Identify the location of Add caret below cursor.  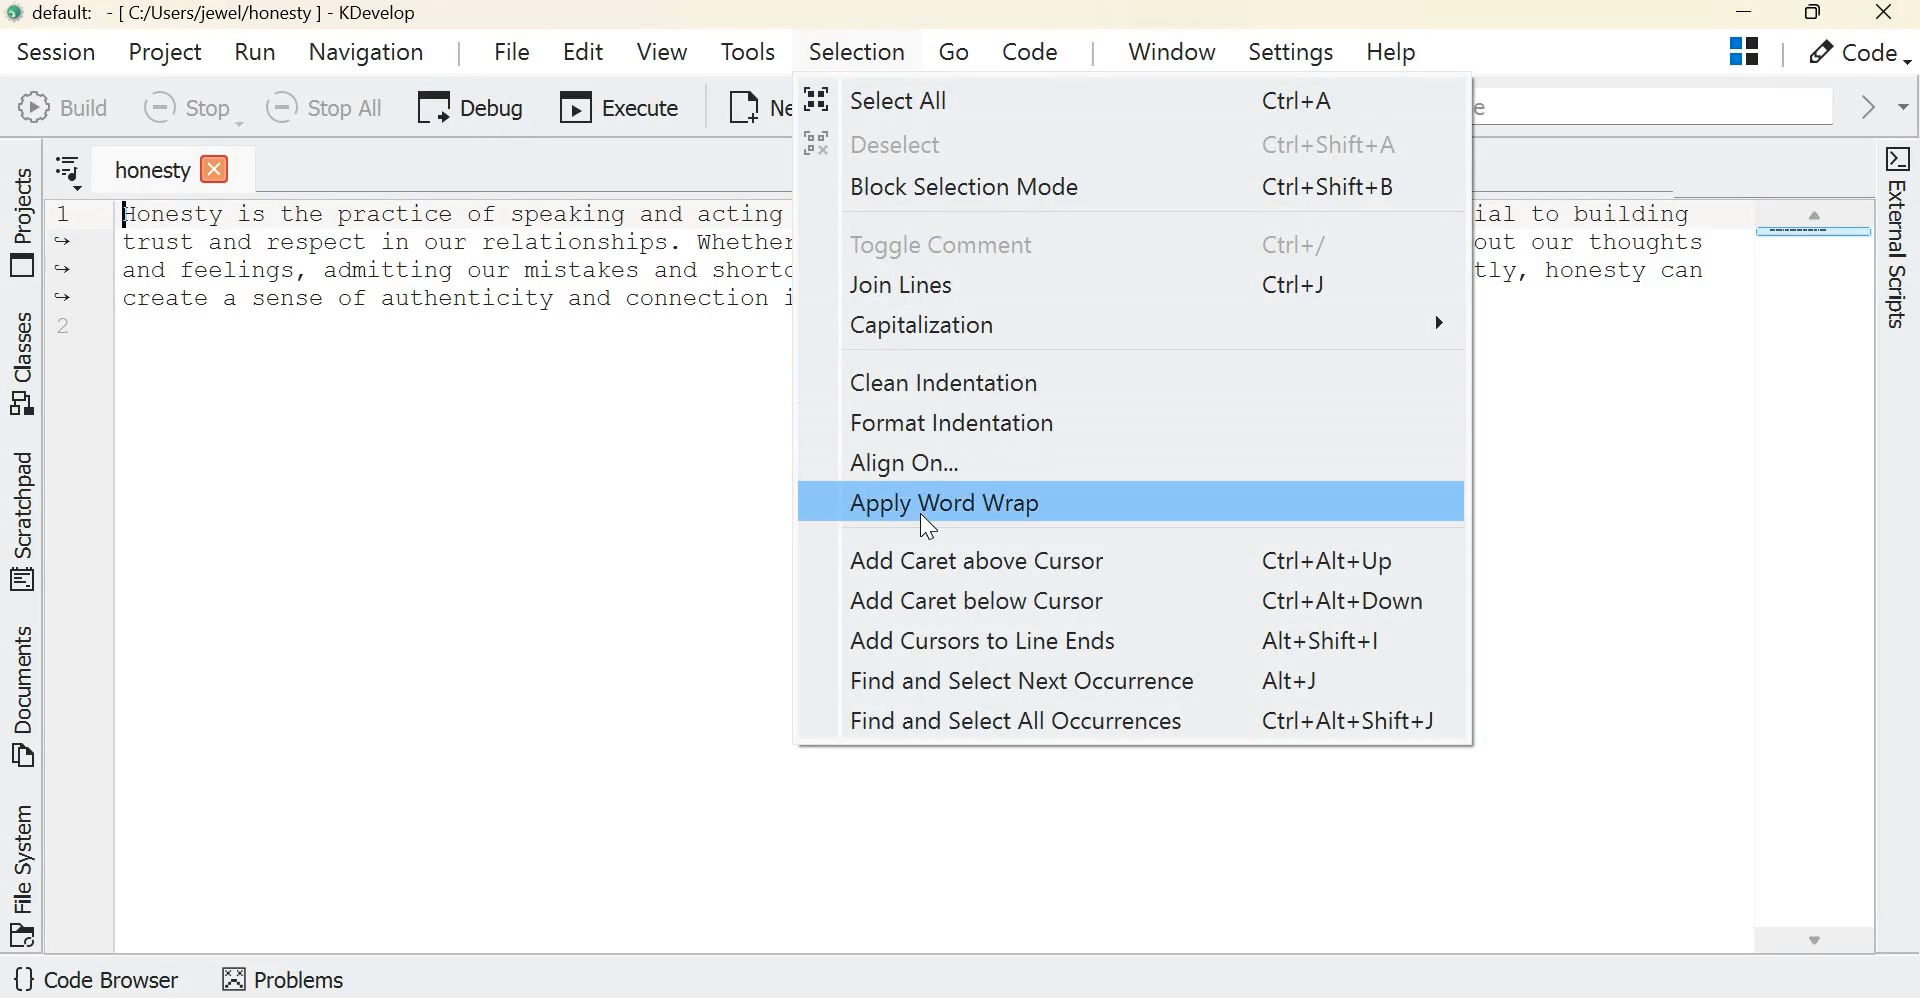
(1133, 600).